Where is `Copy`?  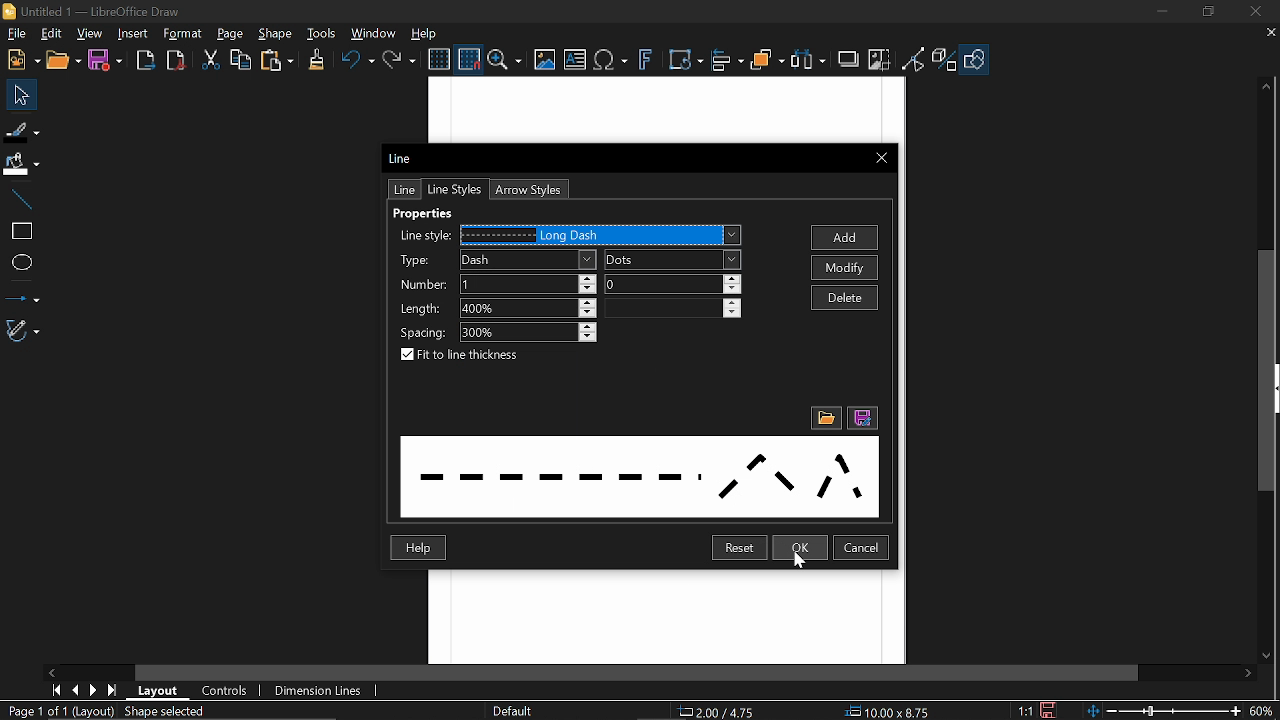
Copy is located at coordinates (239, 60).